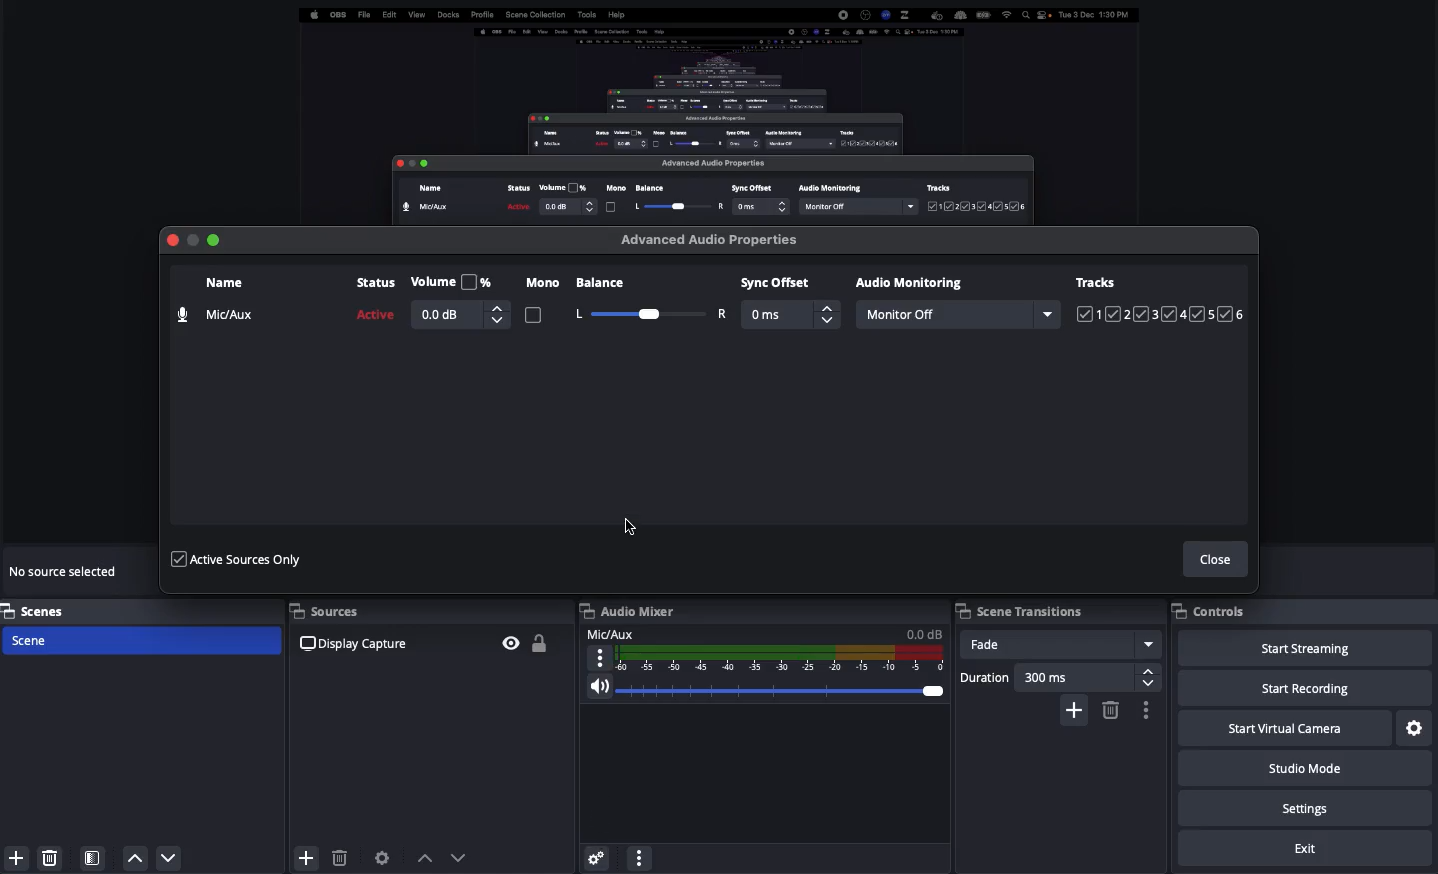  Describe the element at coordinates (1078, 712) in the screenshot. I see `Add` at that location.